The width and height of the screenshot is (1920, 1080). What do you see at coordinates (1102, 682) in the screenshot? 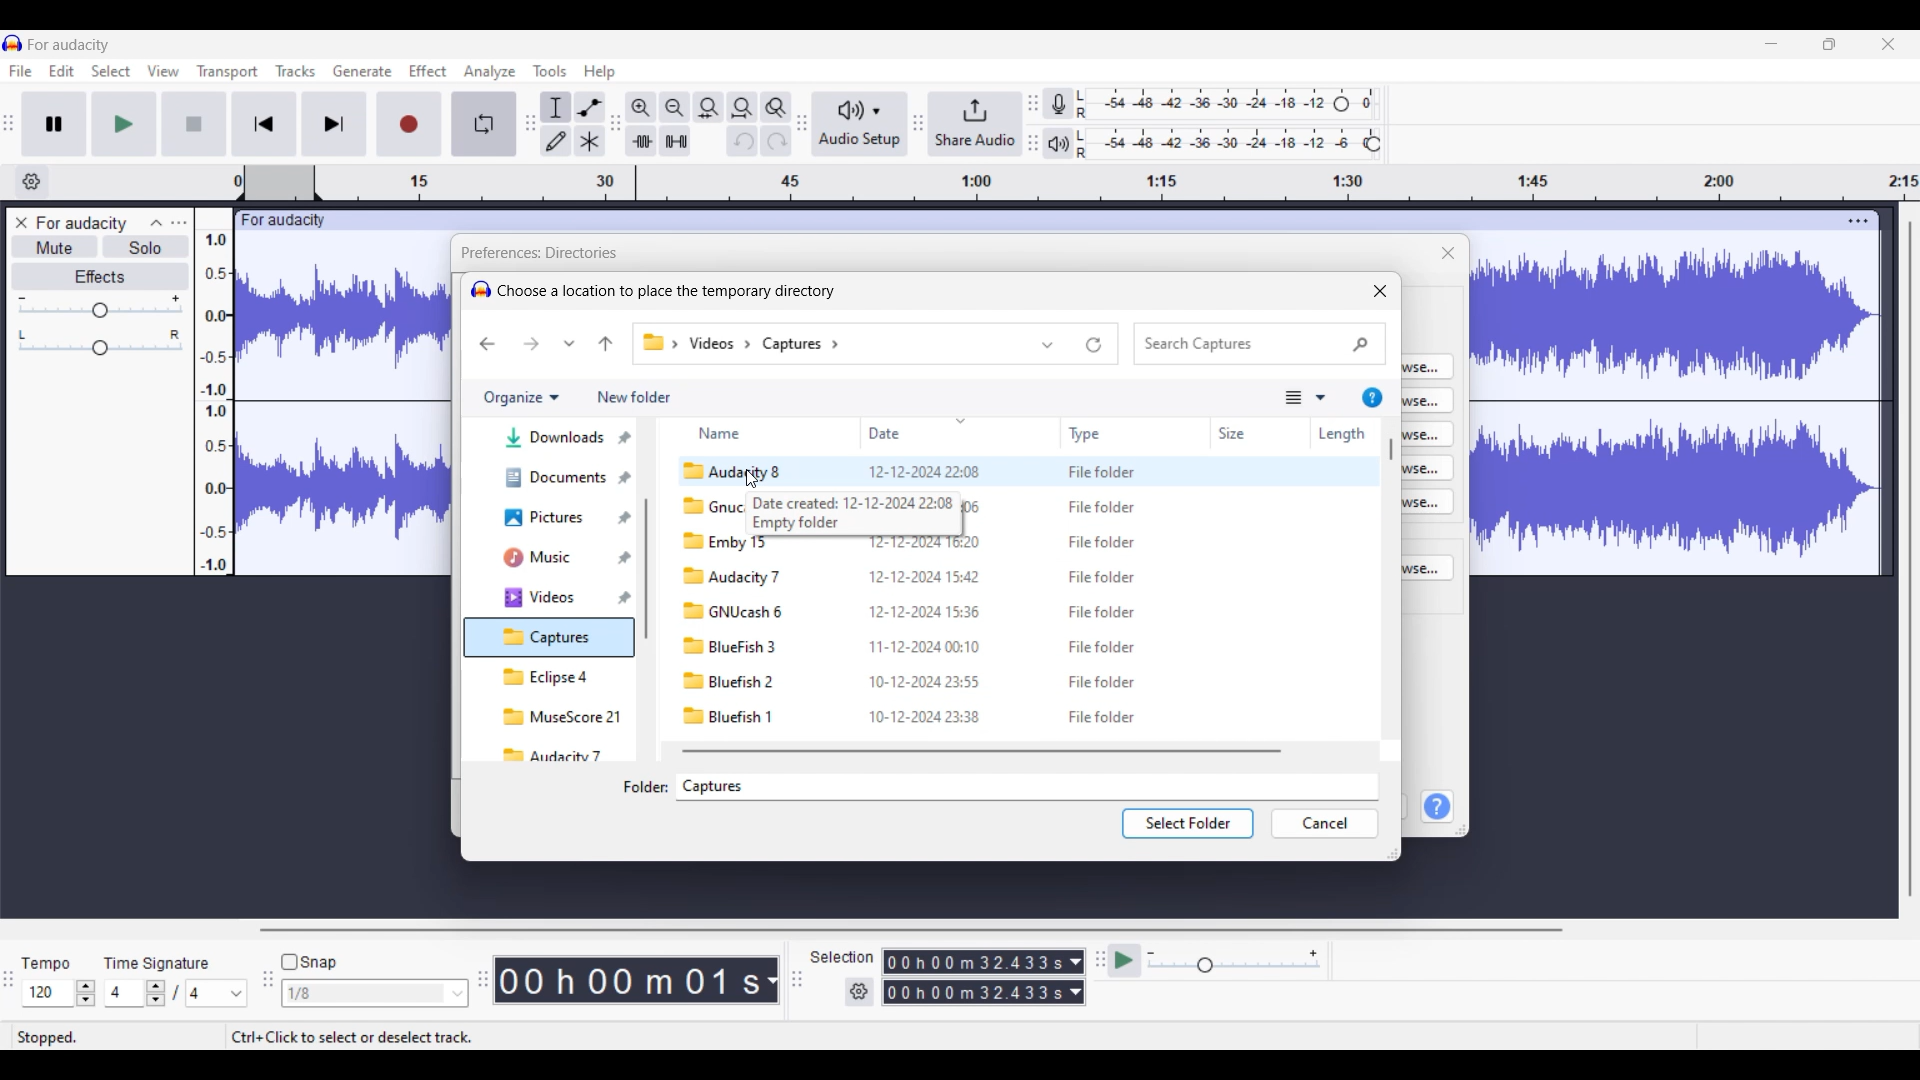
I see `file folder` at bounding box center [1102, 682].